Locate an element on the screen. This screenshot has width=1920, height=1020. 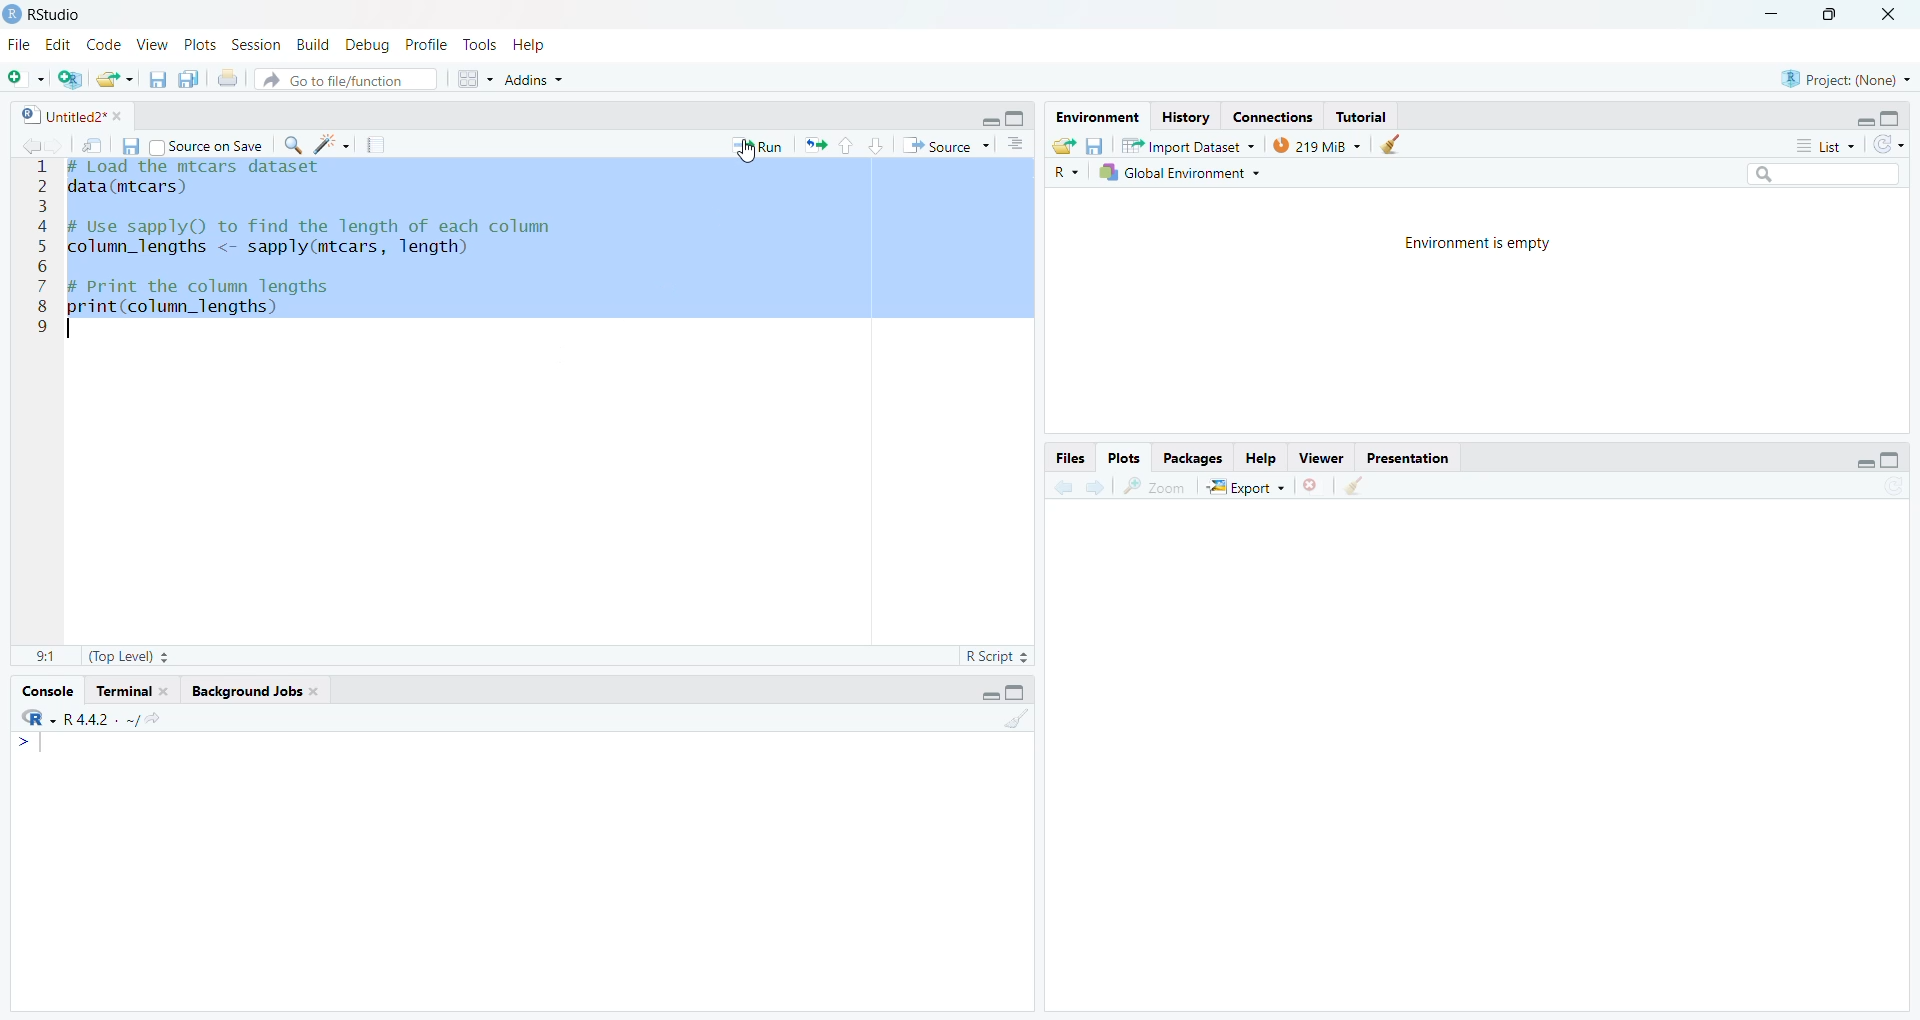
Next plot is located at coordinates (1098, 485).